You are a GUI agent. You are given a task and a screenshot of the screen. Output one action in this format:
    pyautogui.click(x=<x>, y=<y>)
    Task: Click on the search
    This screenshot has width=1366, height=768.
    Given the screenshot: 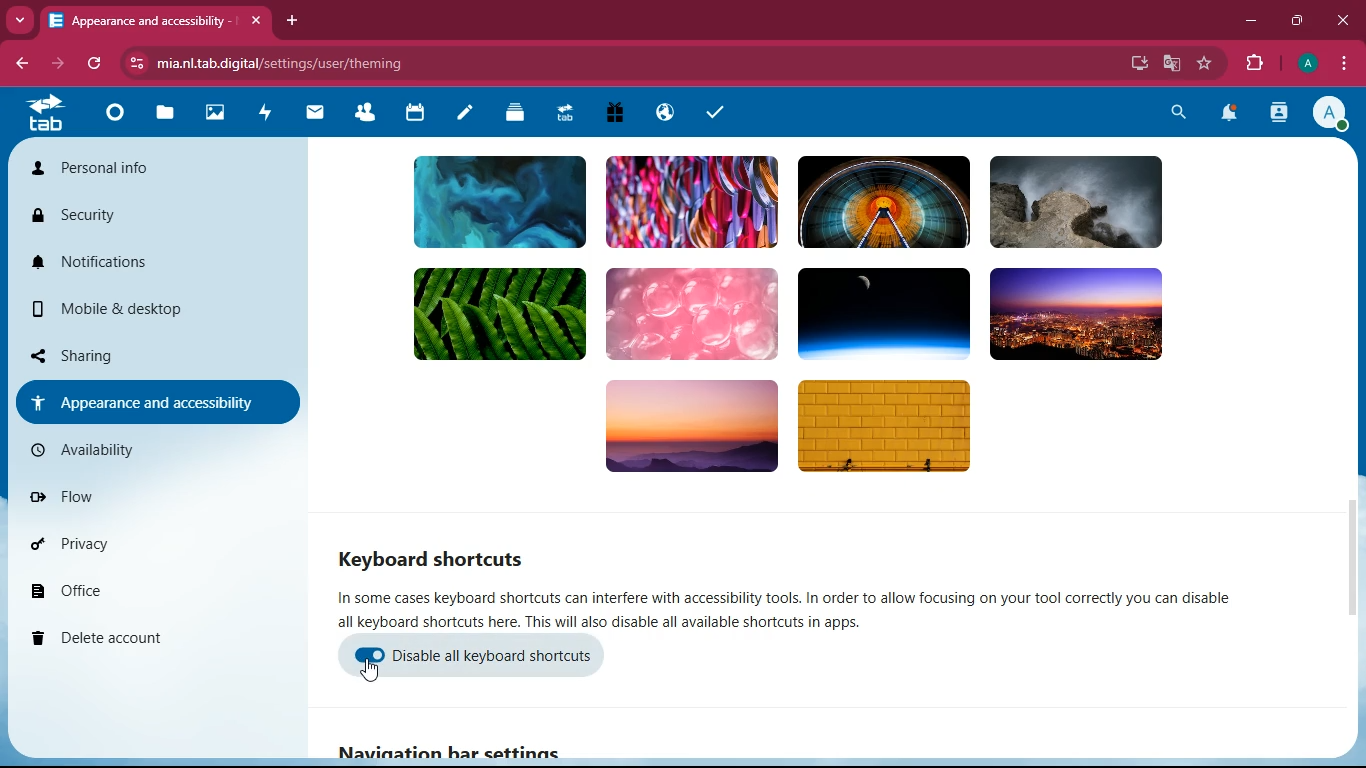 What is the action you would take?
    pyautogui.click(x=1180, y=114)
    